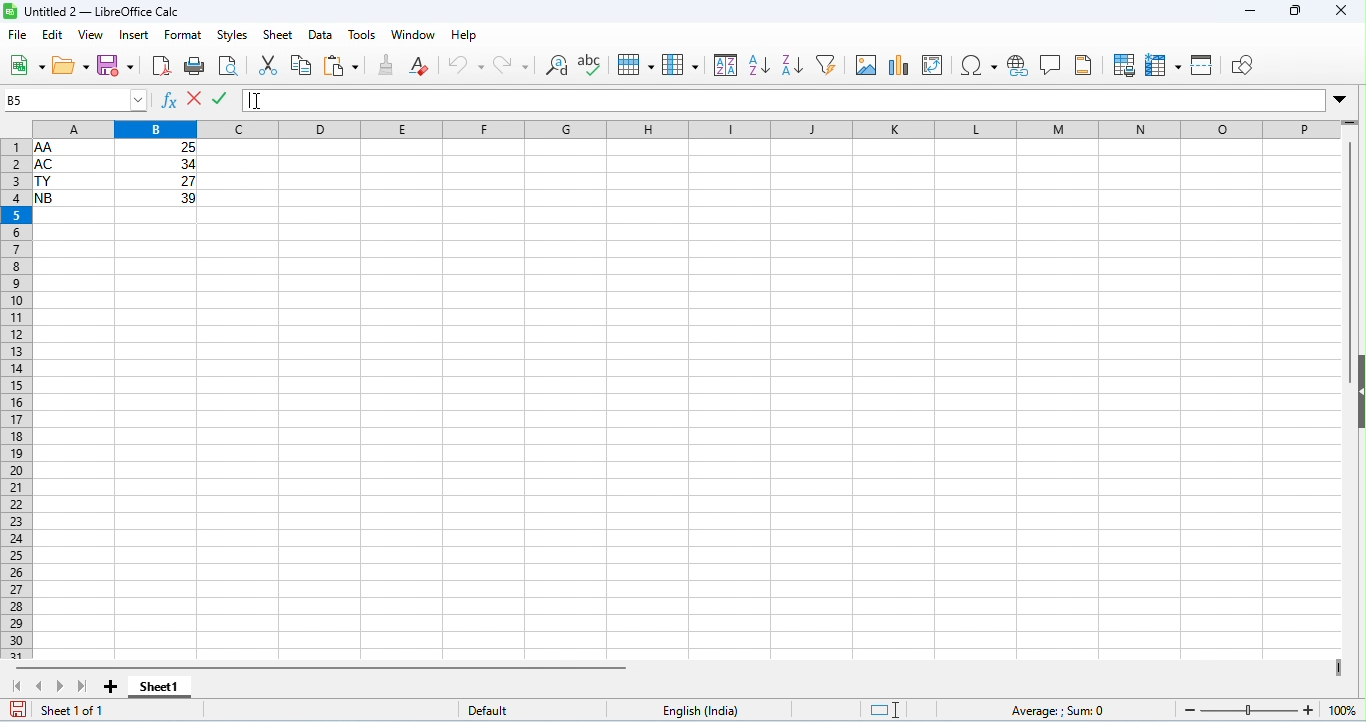 The image size is (1366, 722). What do you see at coordinates (184, 35) in the screenshot?
I see `format` at bounding box center [184, 35].